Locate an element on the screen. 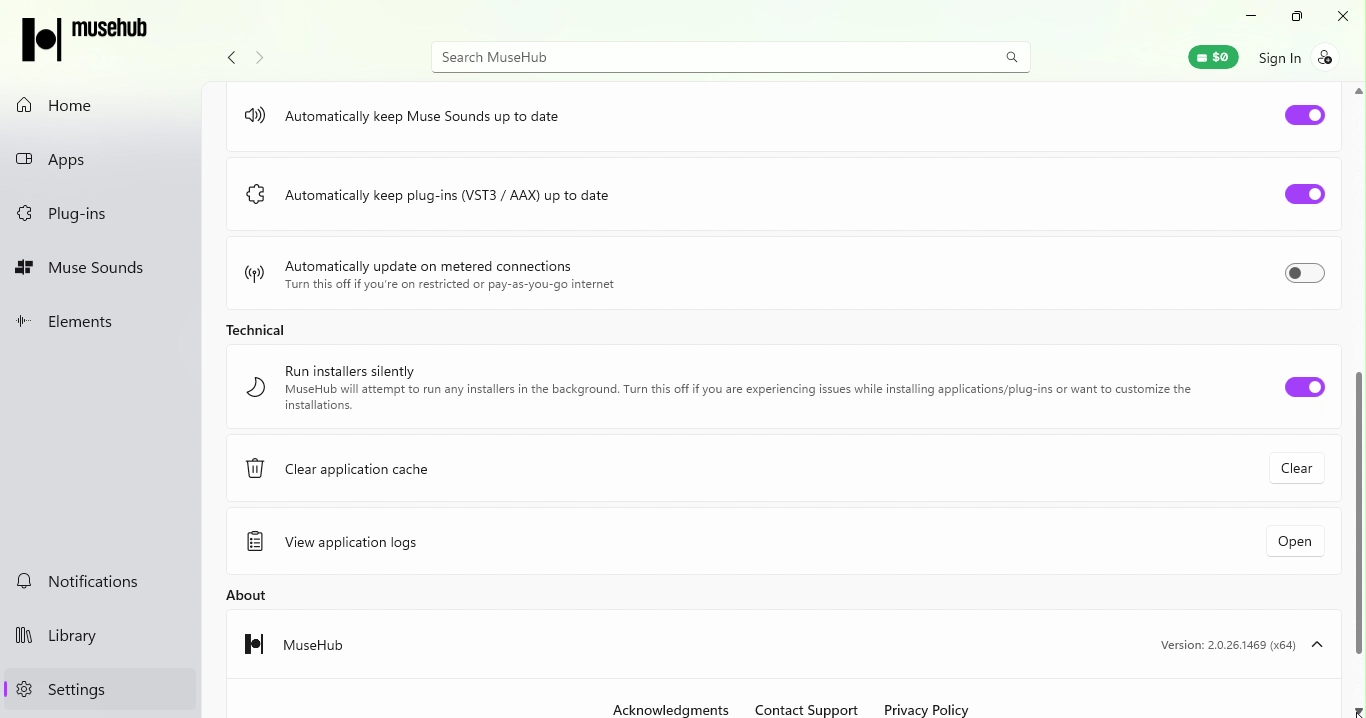  Clear is located at coordinates (1292, 469).